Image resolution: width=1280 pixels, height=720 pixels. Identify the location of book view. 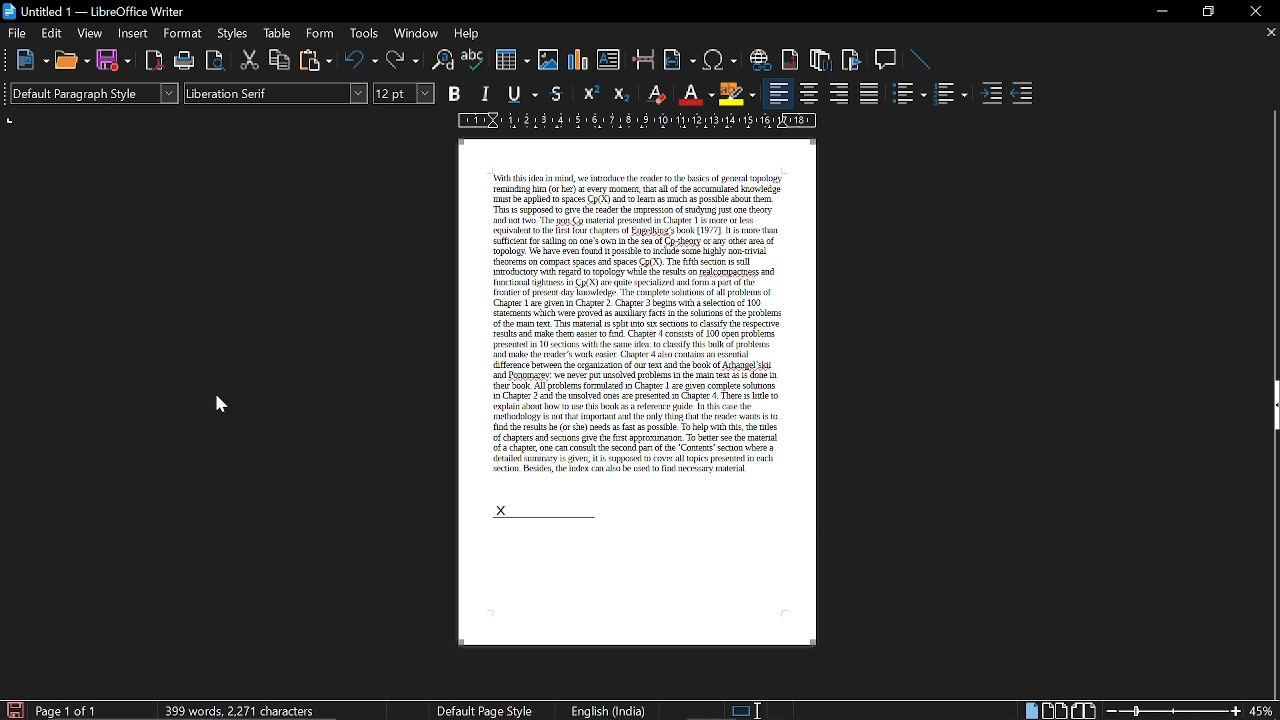
(1083, 710).